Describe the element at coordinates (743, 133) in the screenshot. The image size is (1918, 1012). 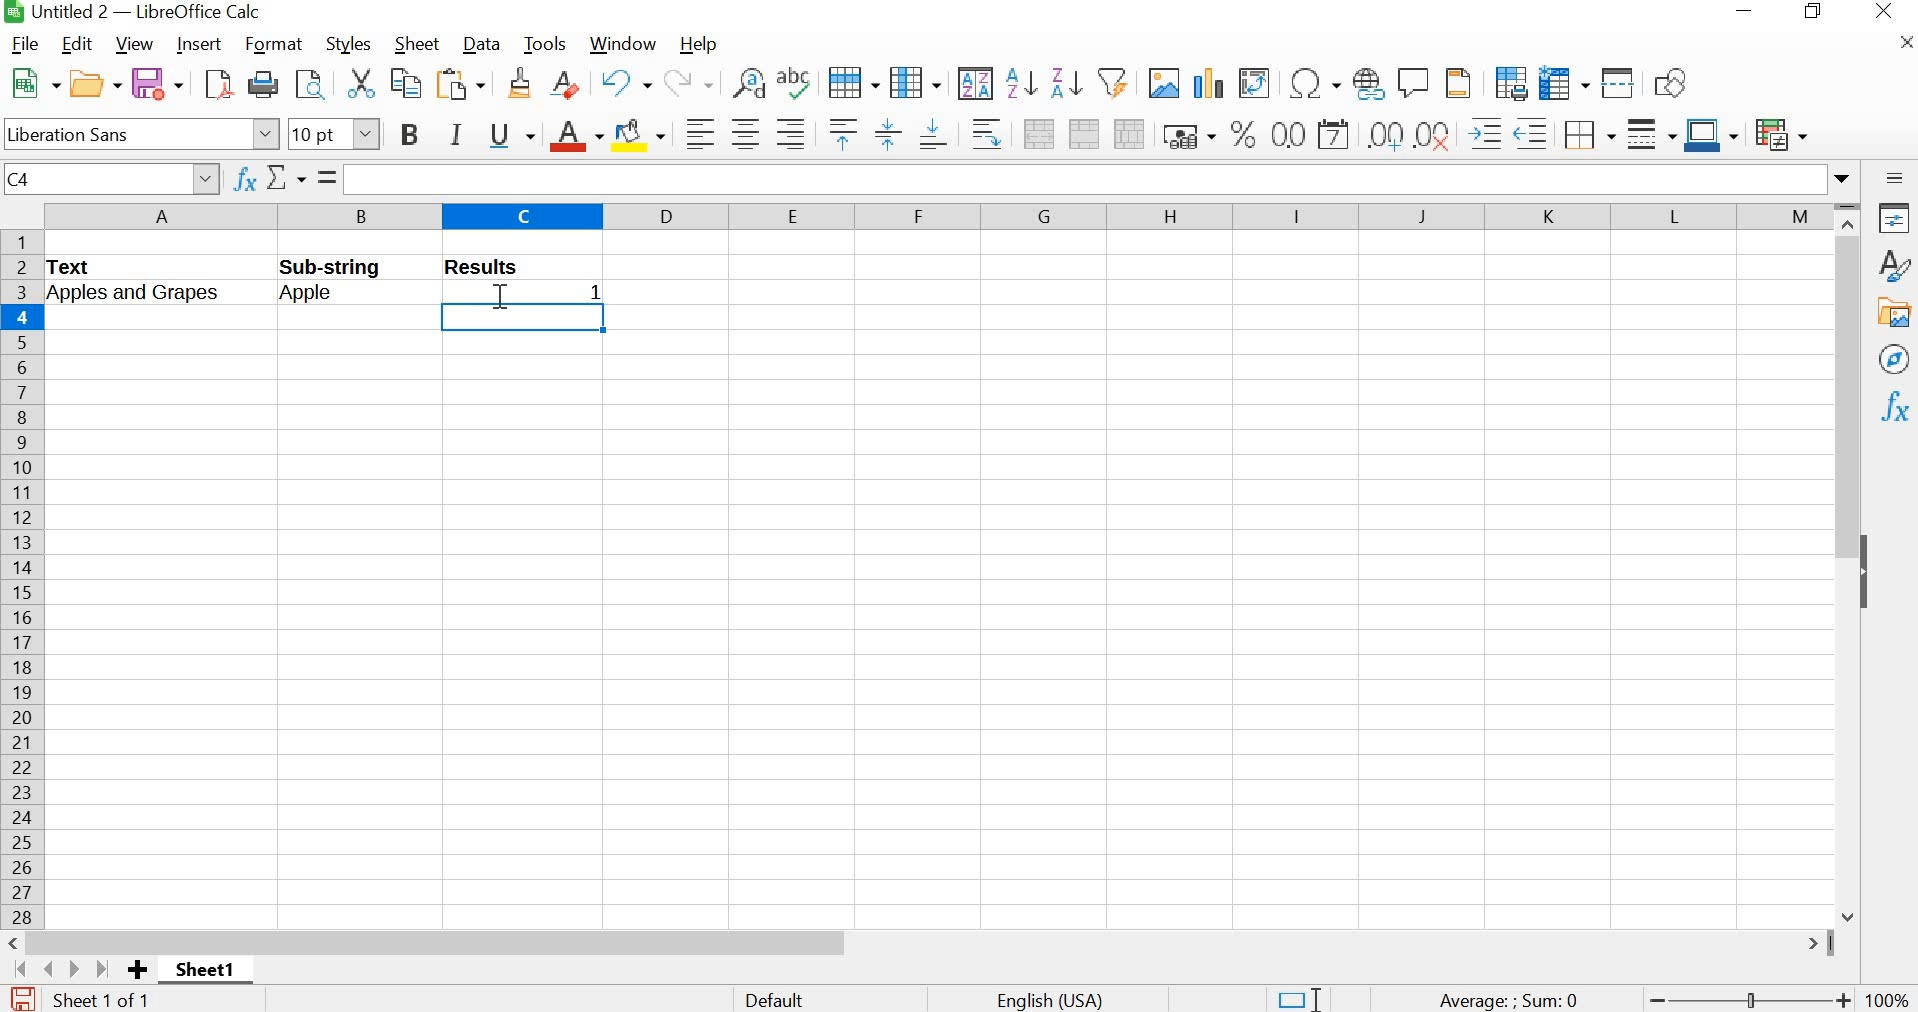
I see `align center` at that location.